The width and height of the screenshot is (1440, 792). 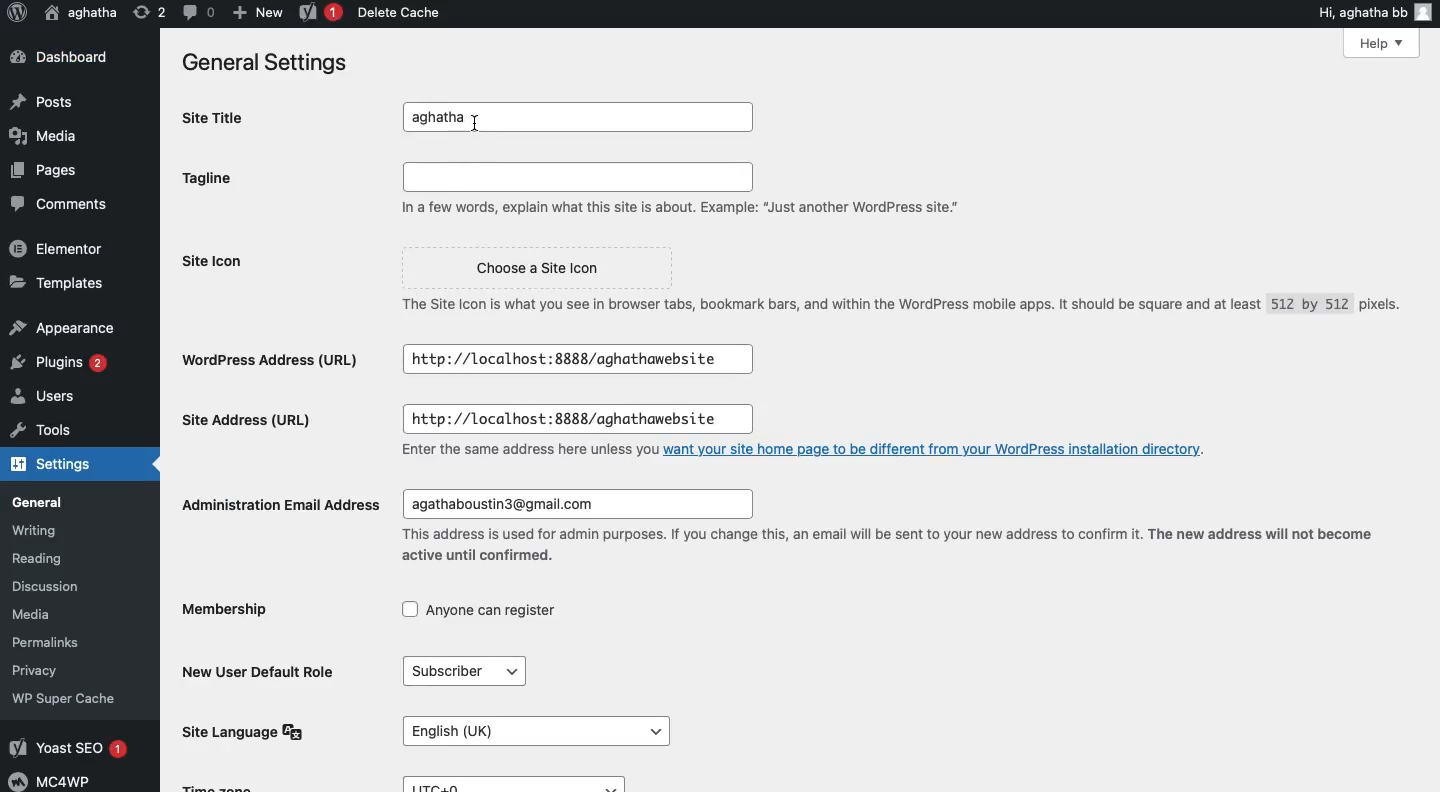 I want to click on English (UK), so click(x=534, y=729).